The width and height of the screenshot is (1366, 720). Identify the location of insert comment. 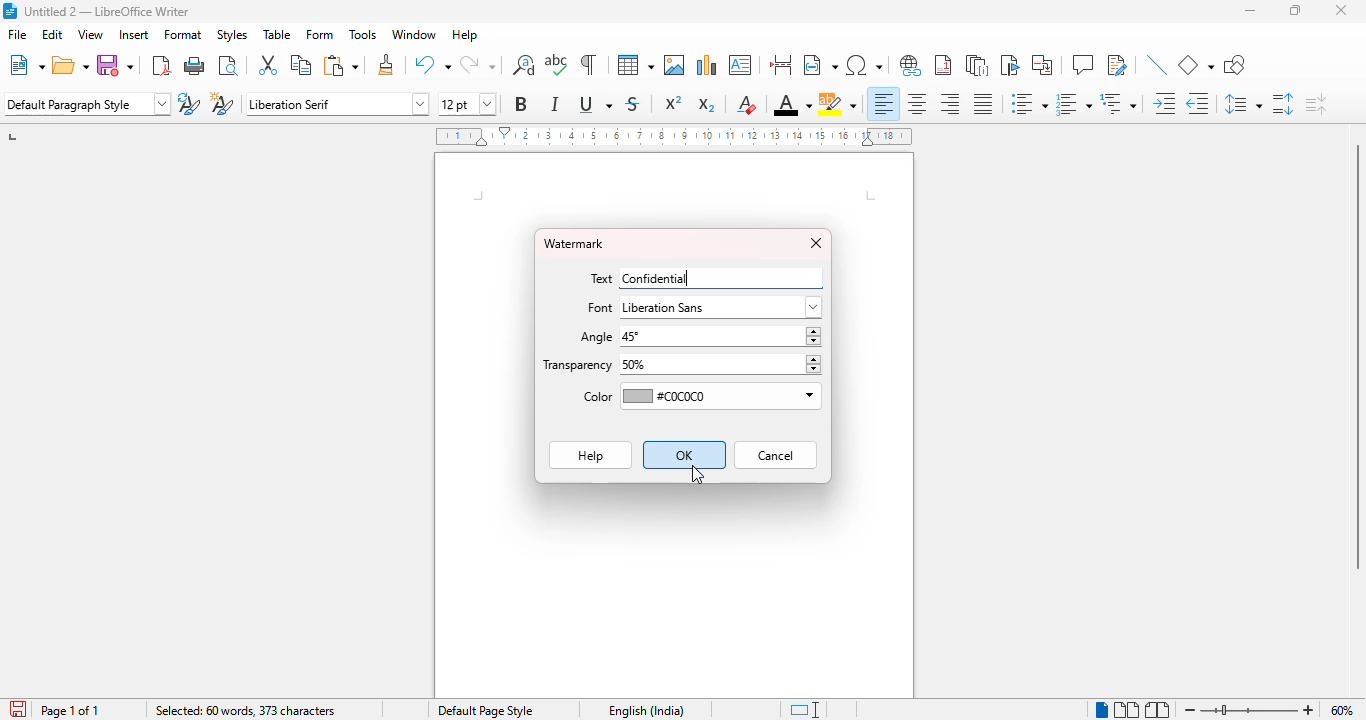
(1083, 64).